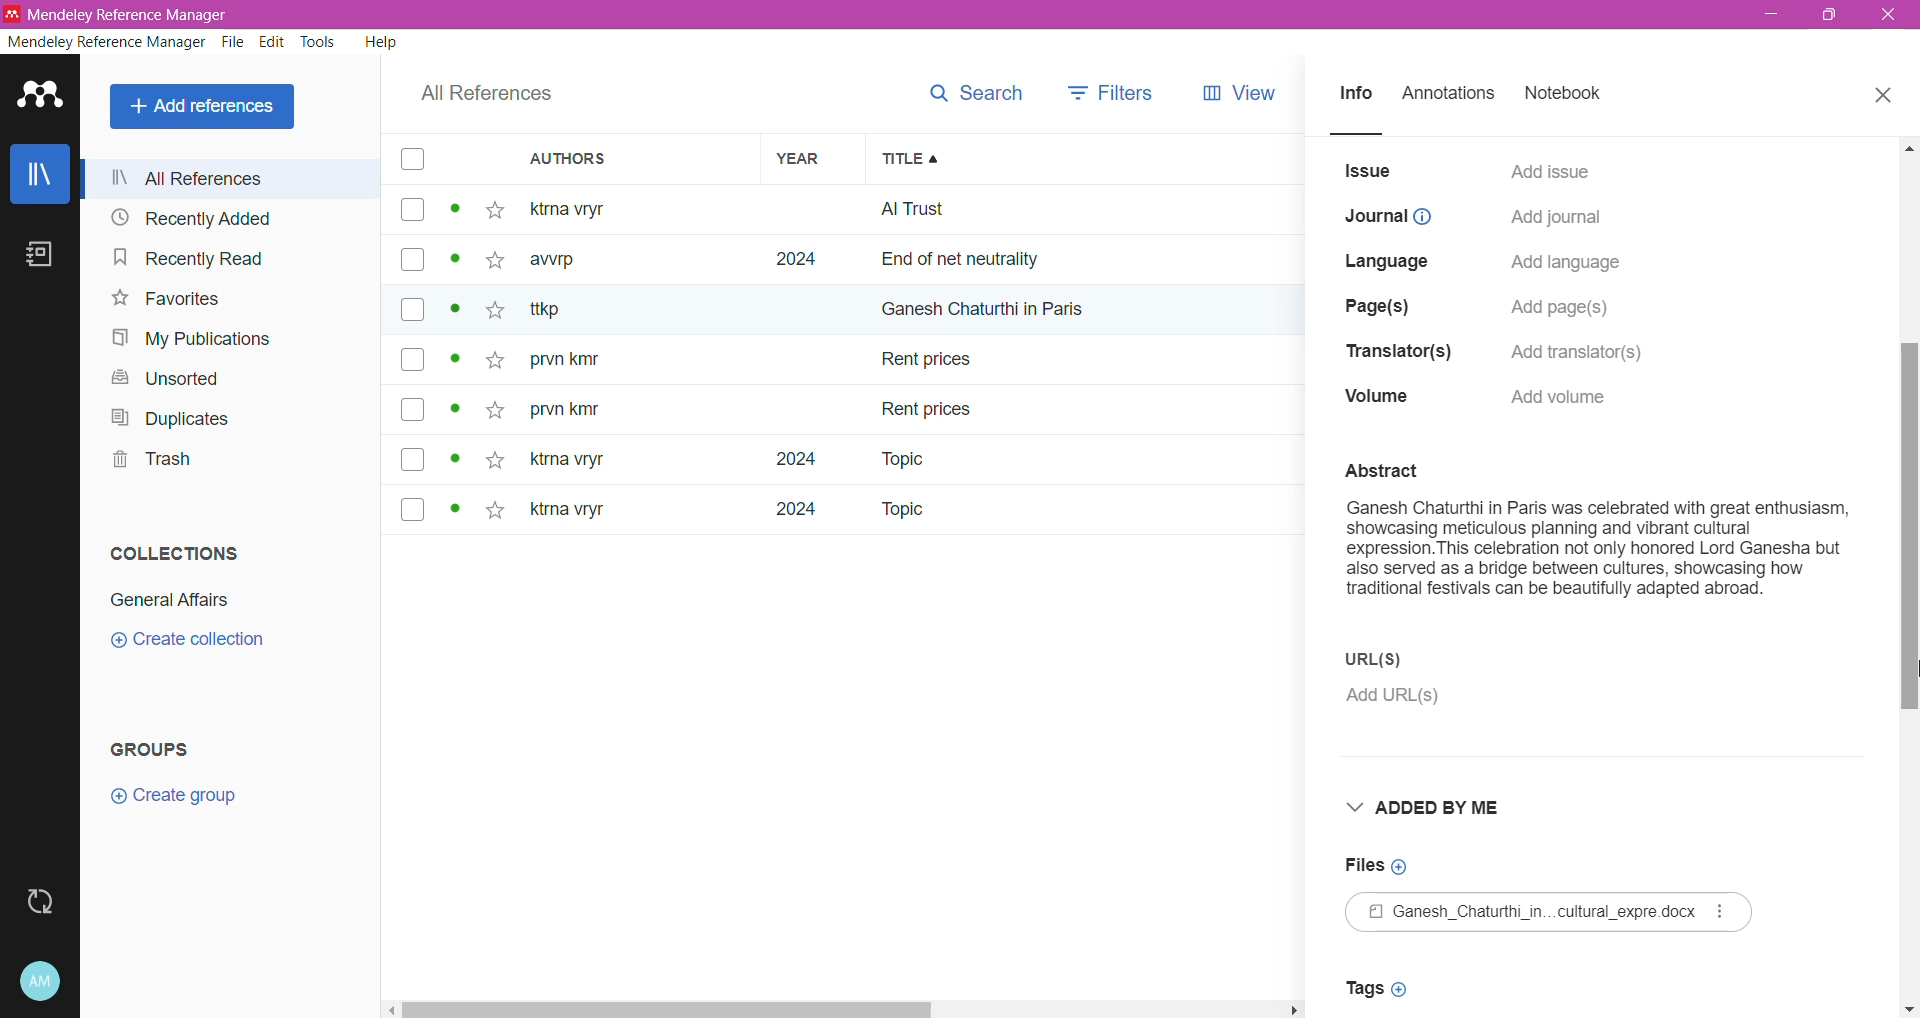 The height and width of the screenshot is (1018, 1920). What do you see at coordinates (200, 340) in the screenshot?
I see `My Publications` at bounding box center [200, 340].